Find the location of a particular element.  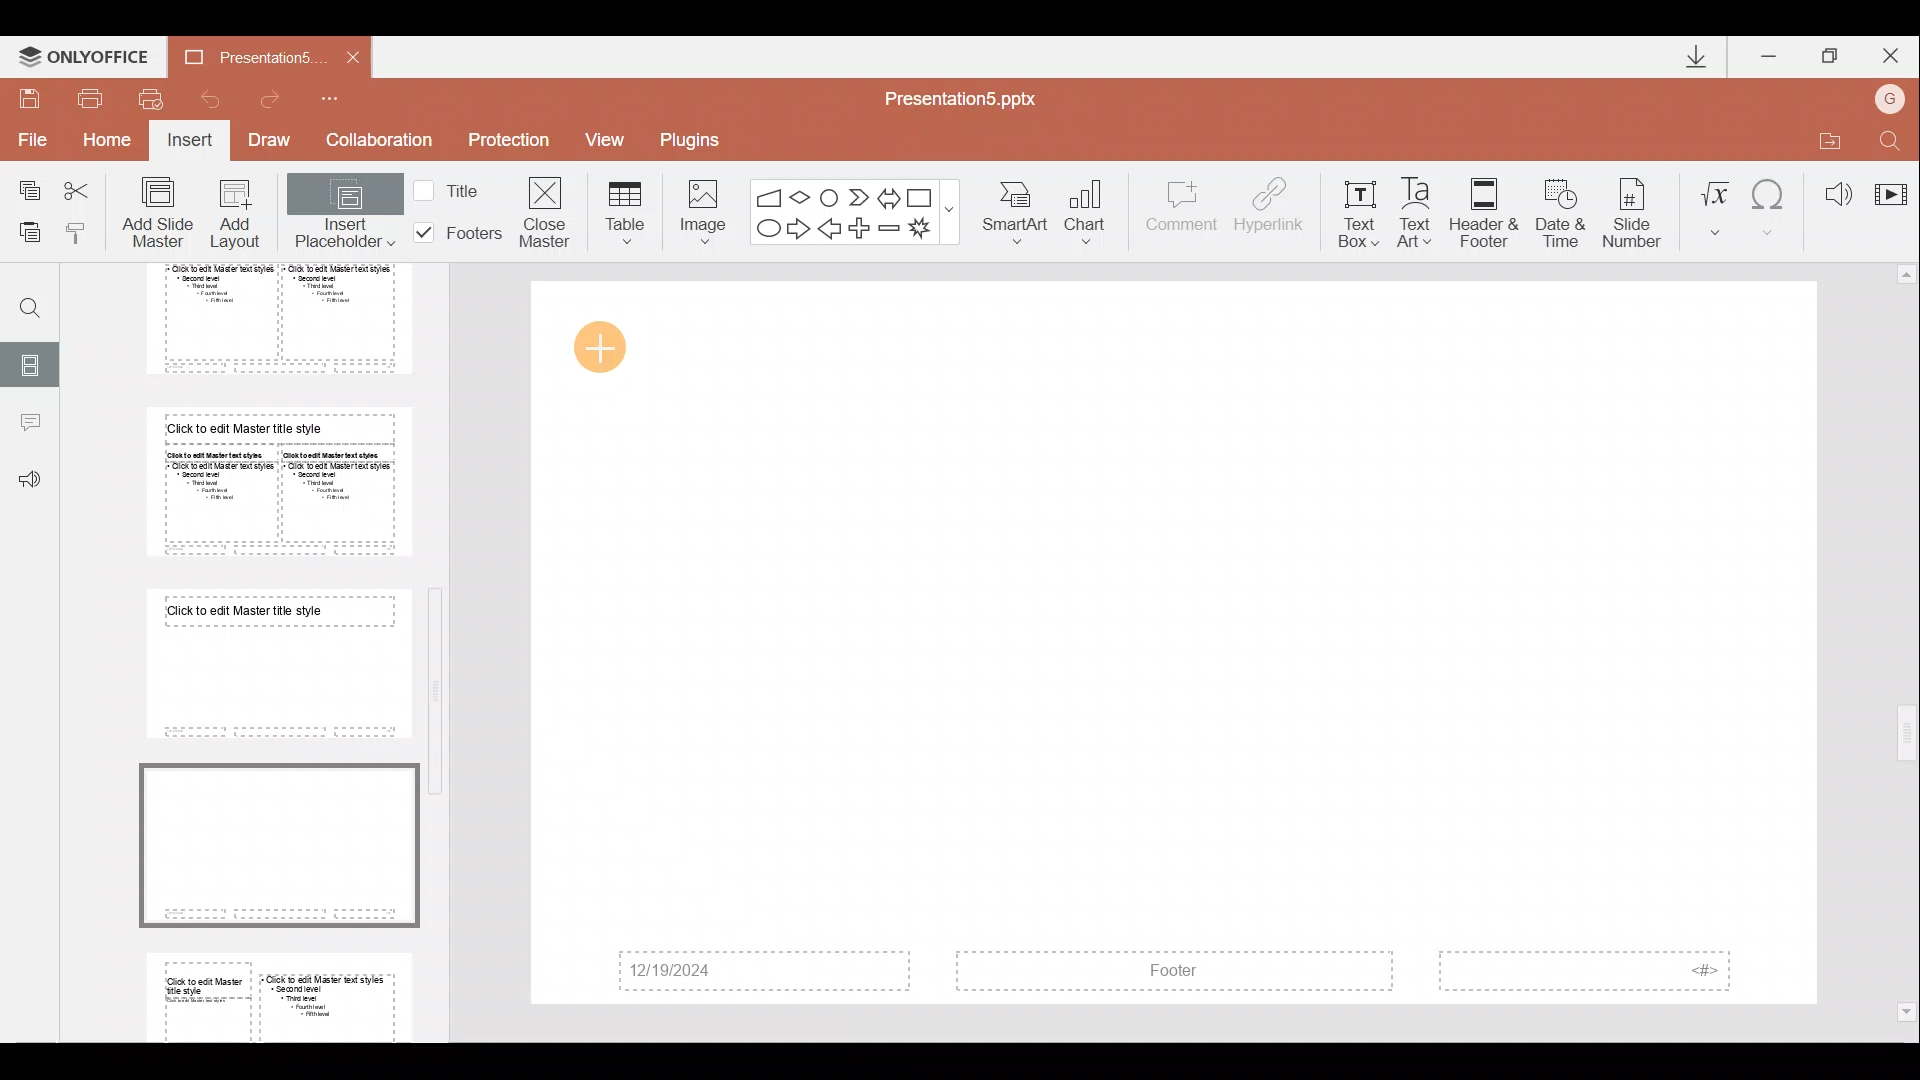

Open file location is located at coordinates (1825, 137).